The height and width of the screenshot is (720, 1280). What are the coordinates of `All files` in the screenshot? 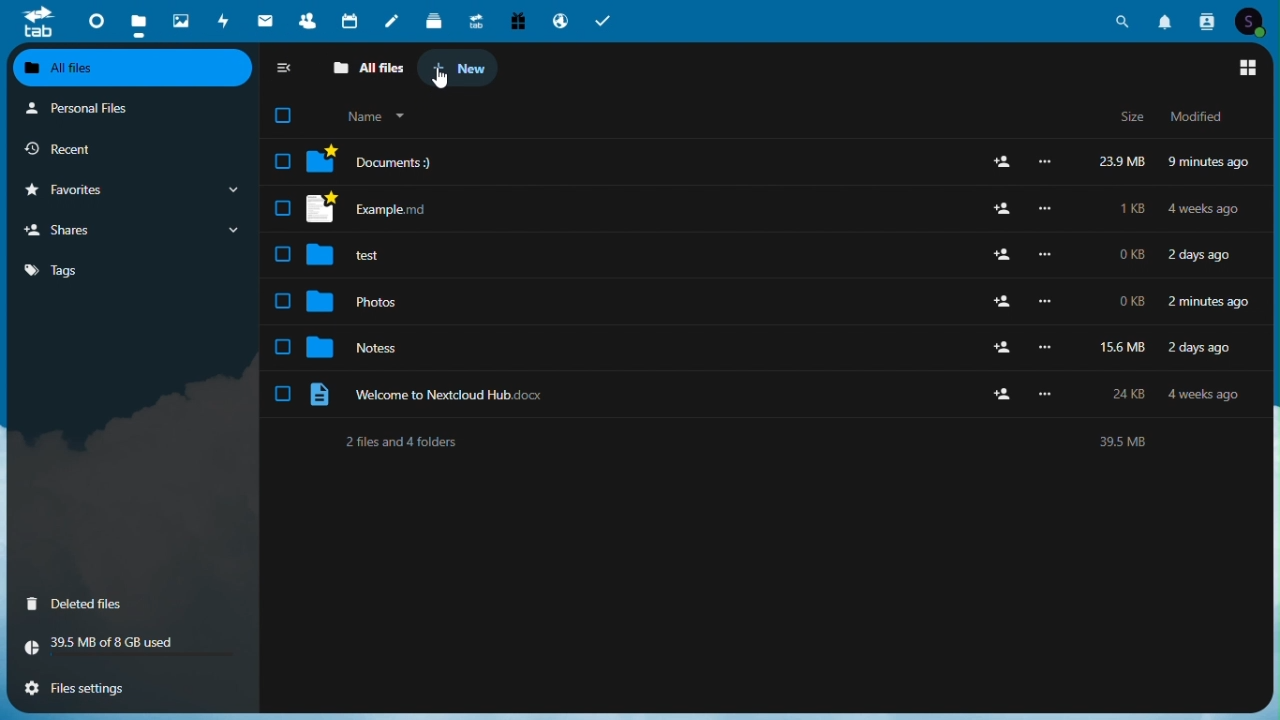 It's located at (370, 68).